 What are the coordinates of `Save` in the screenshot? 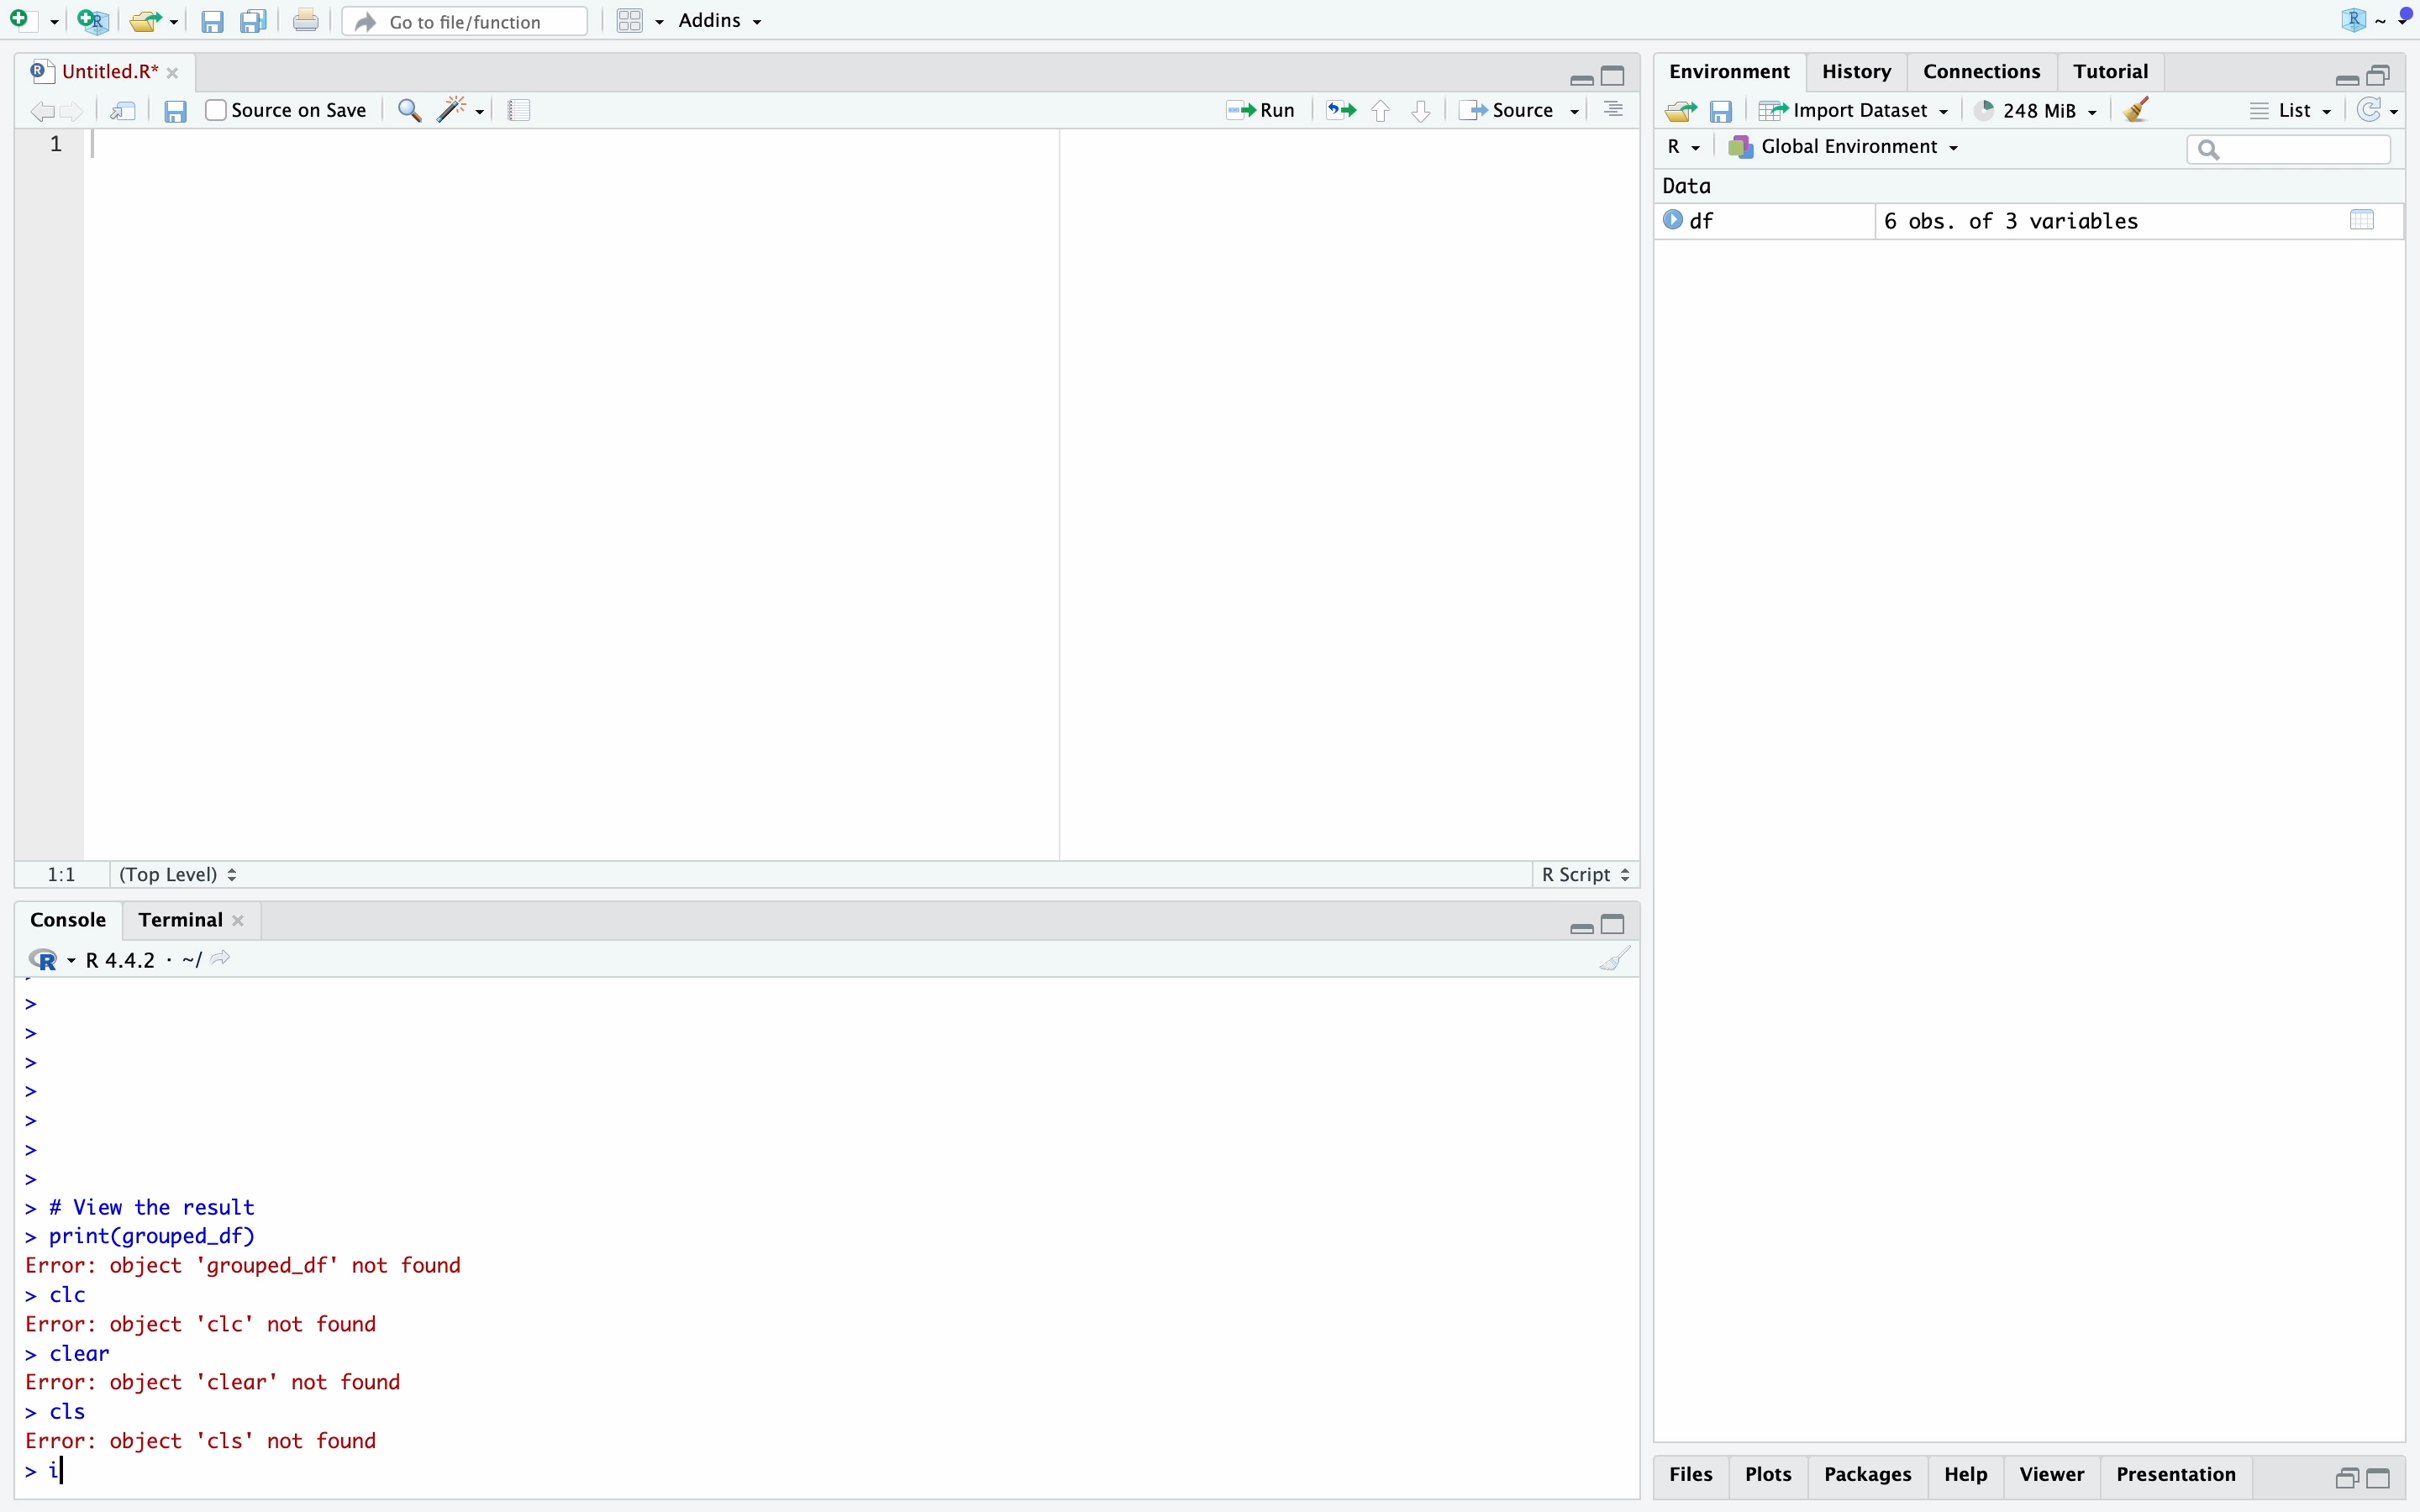 It's located at (1728, 109).